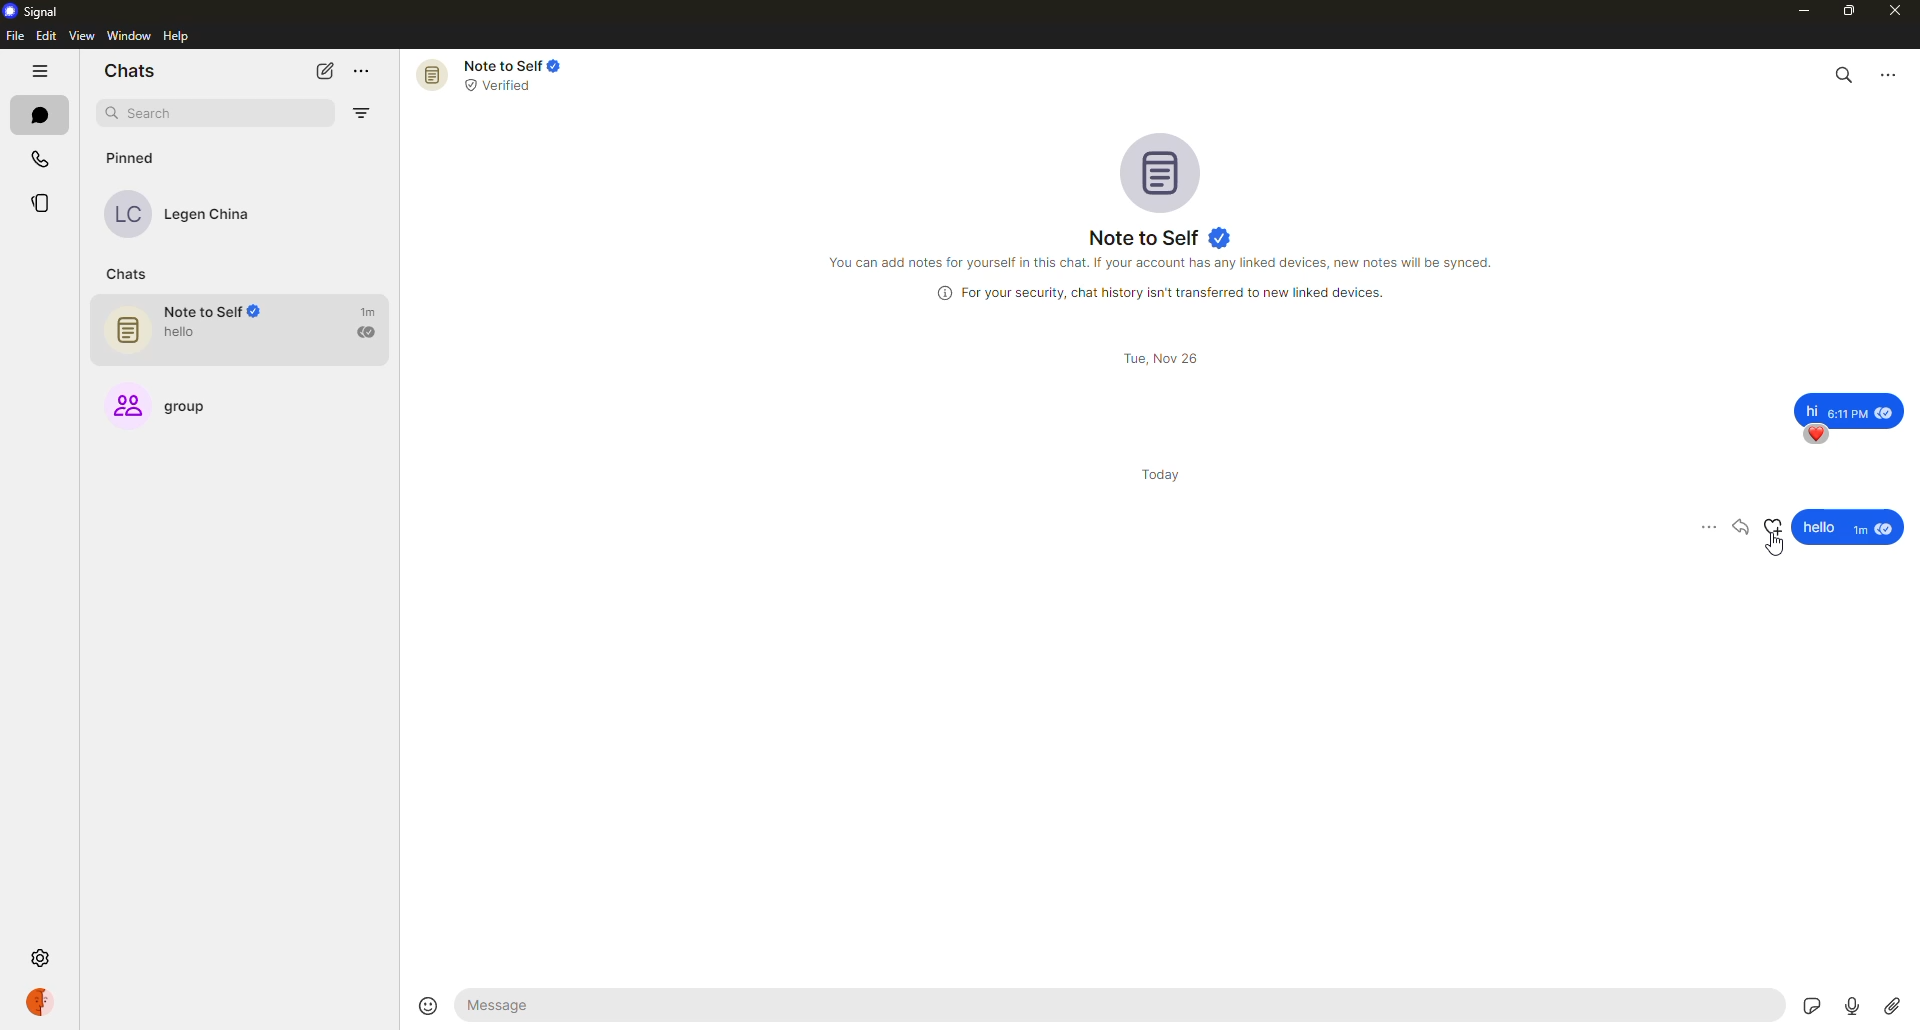 This screenshot has width=1920, height=1030. I want to click on note to self, so click(496, 74).